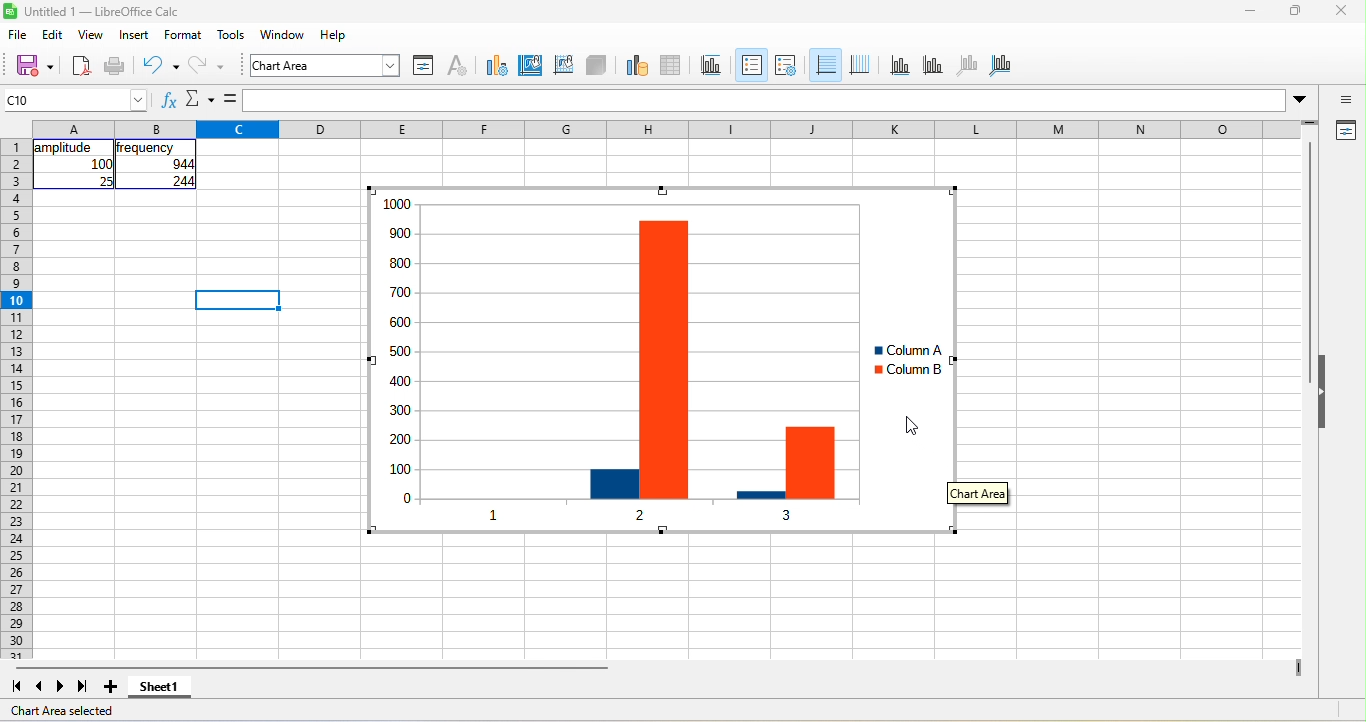 The width and height of the screenshot is (1366, 722). I want to click on all aaxes, so click(1000, 66).